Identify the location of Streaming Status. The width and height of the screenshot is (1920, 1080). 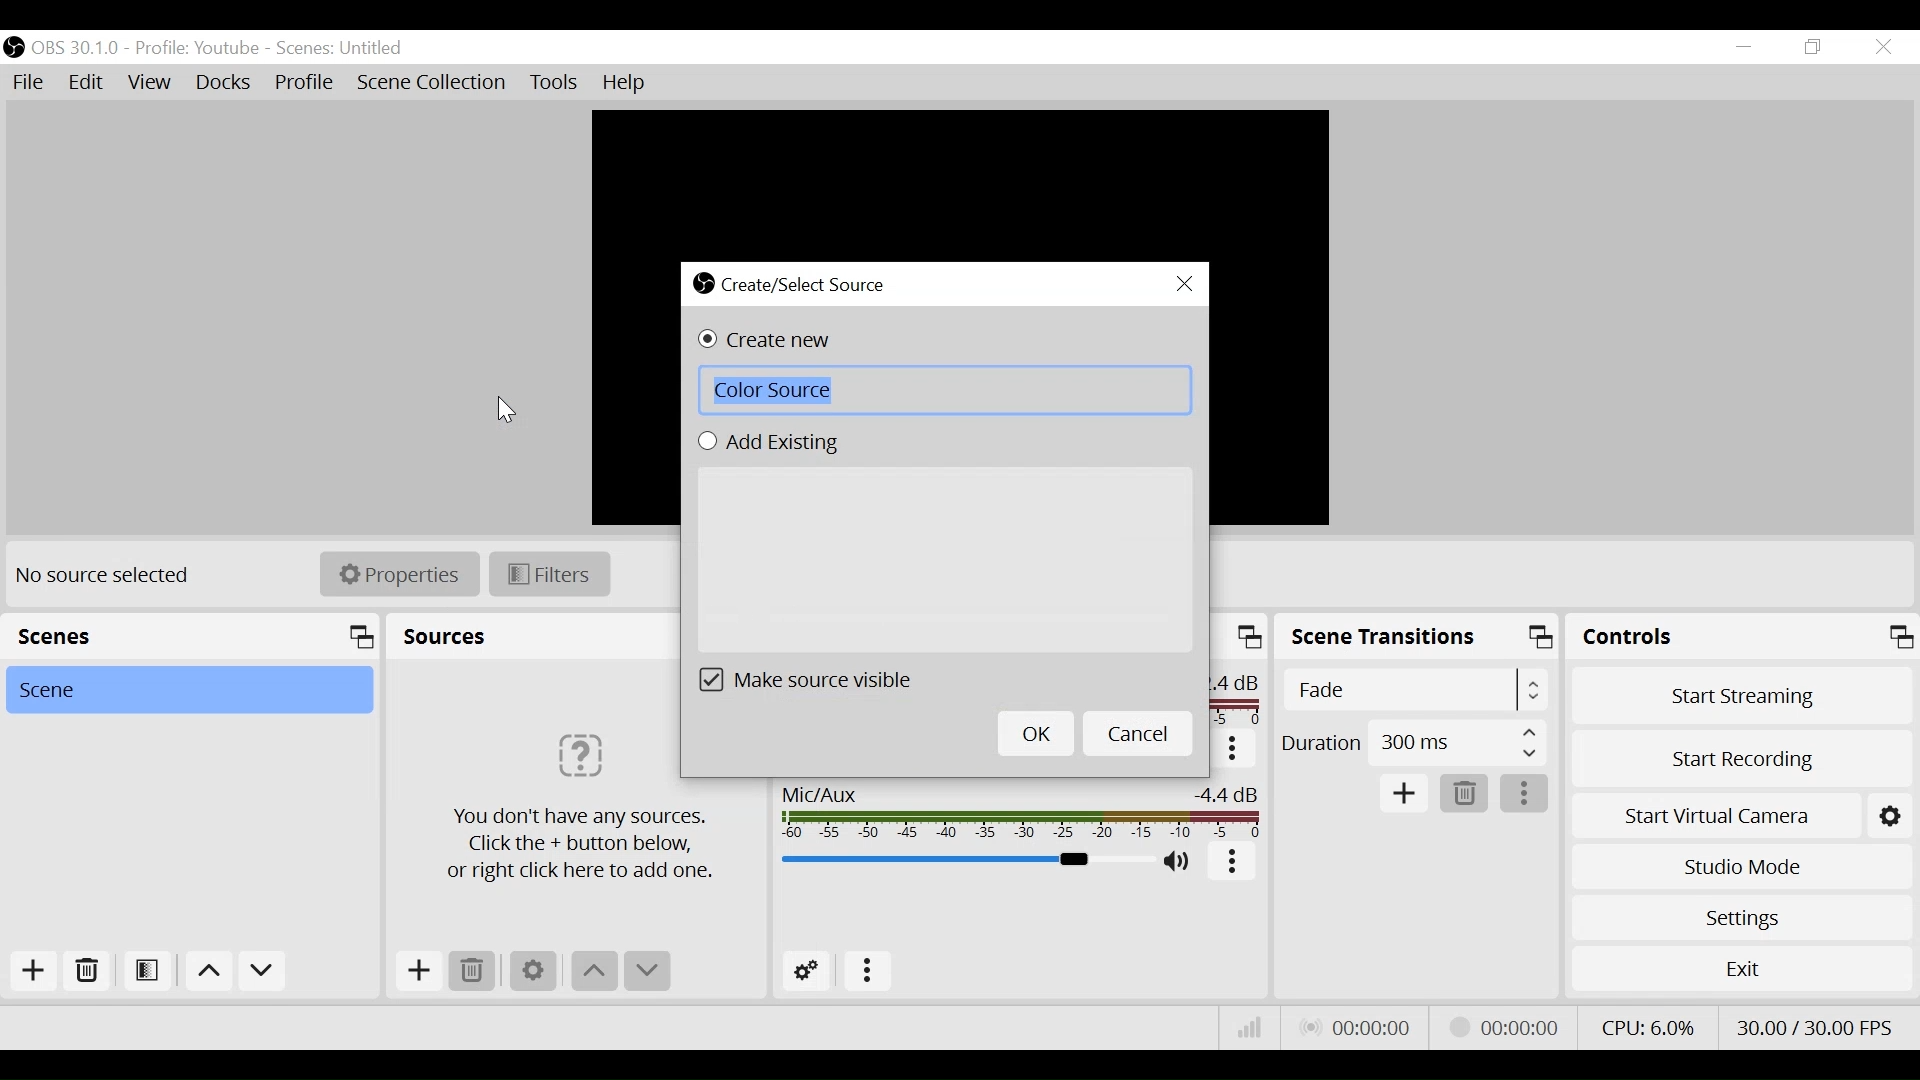
(1504, 1027).